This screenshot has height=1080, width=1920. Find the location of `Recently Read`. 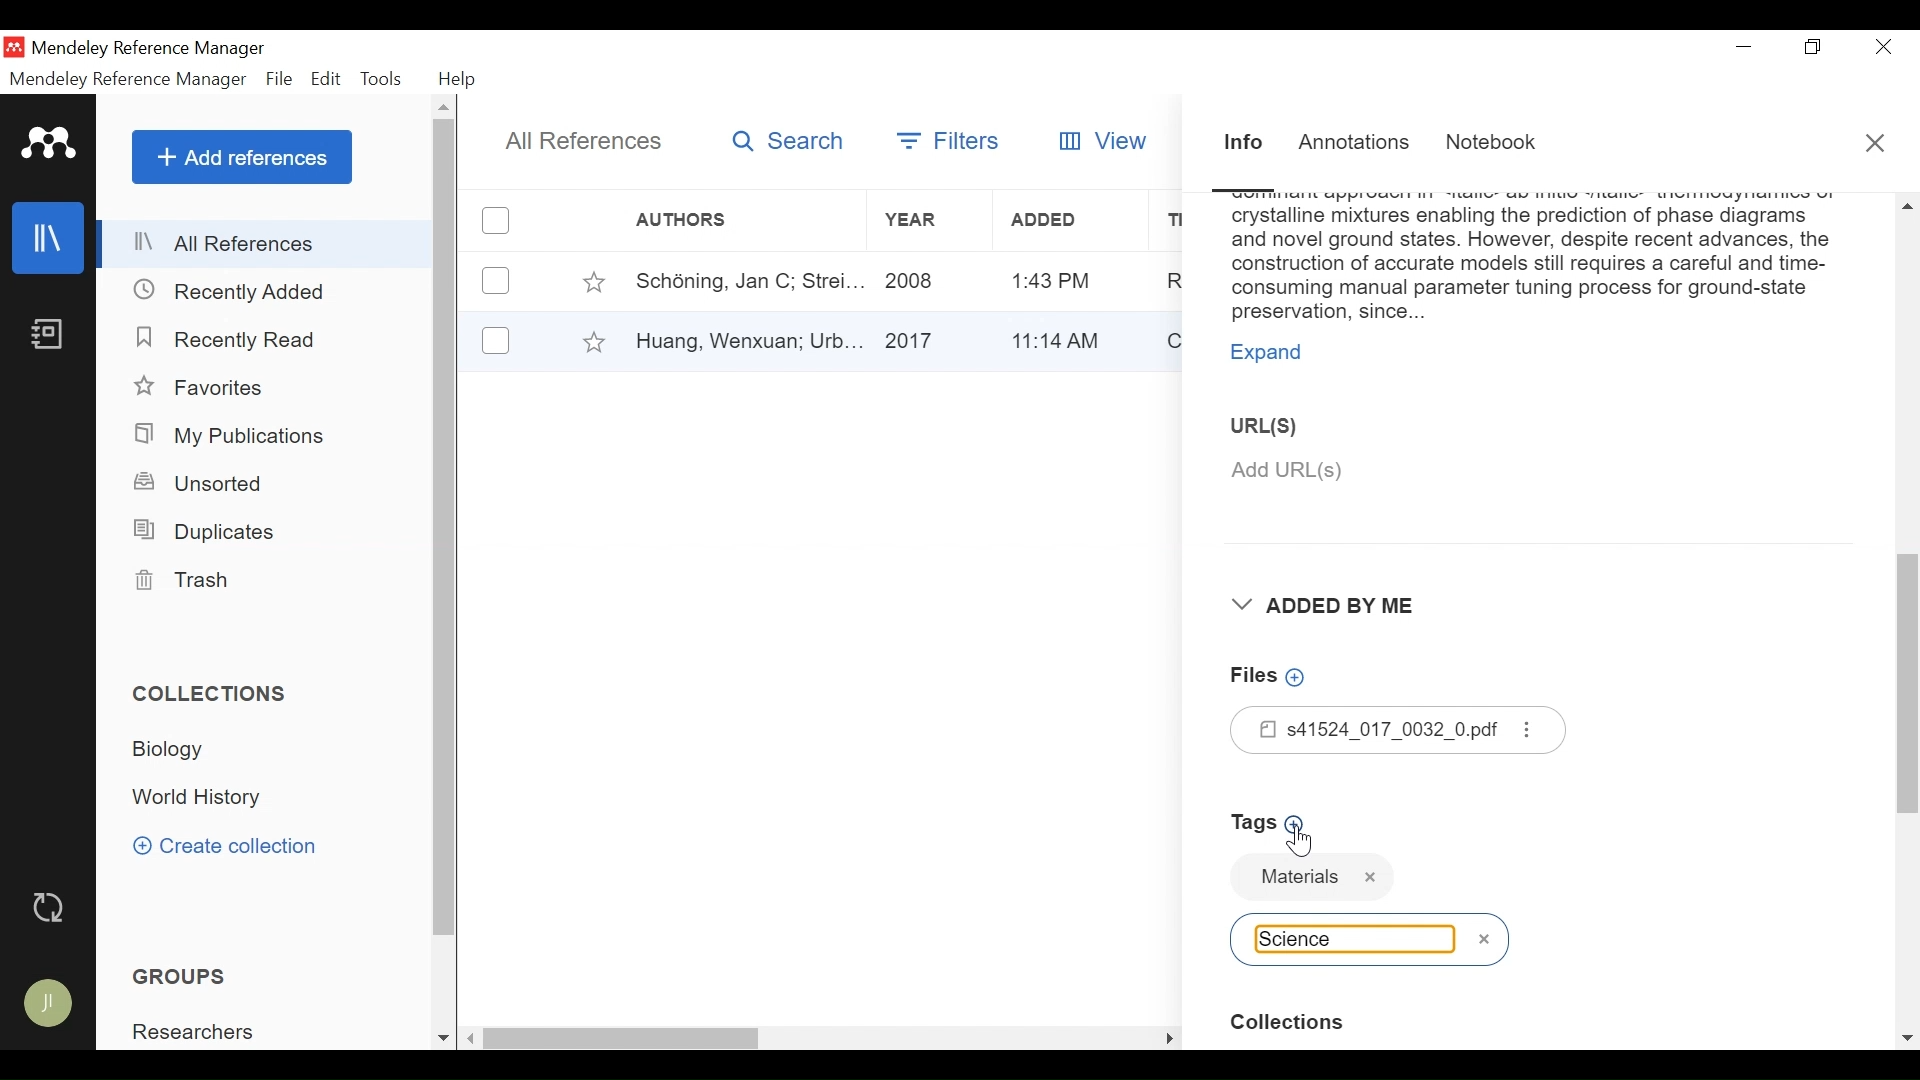

Recently Read is located at coordinates (237, 341).